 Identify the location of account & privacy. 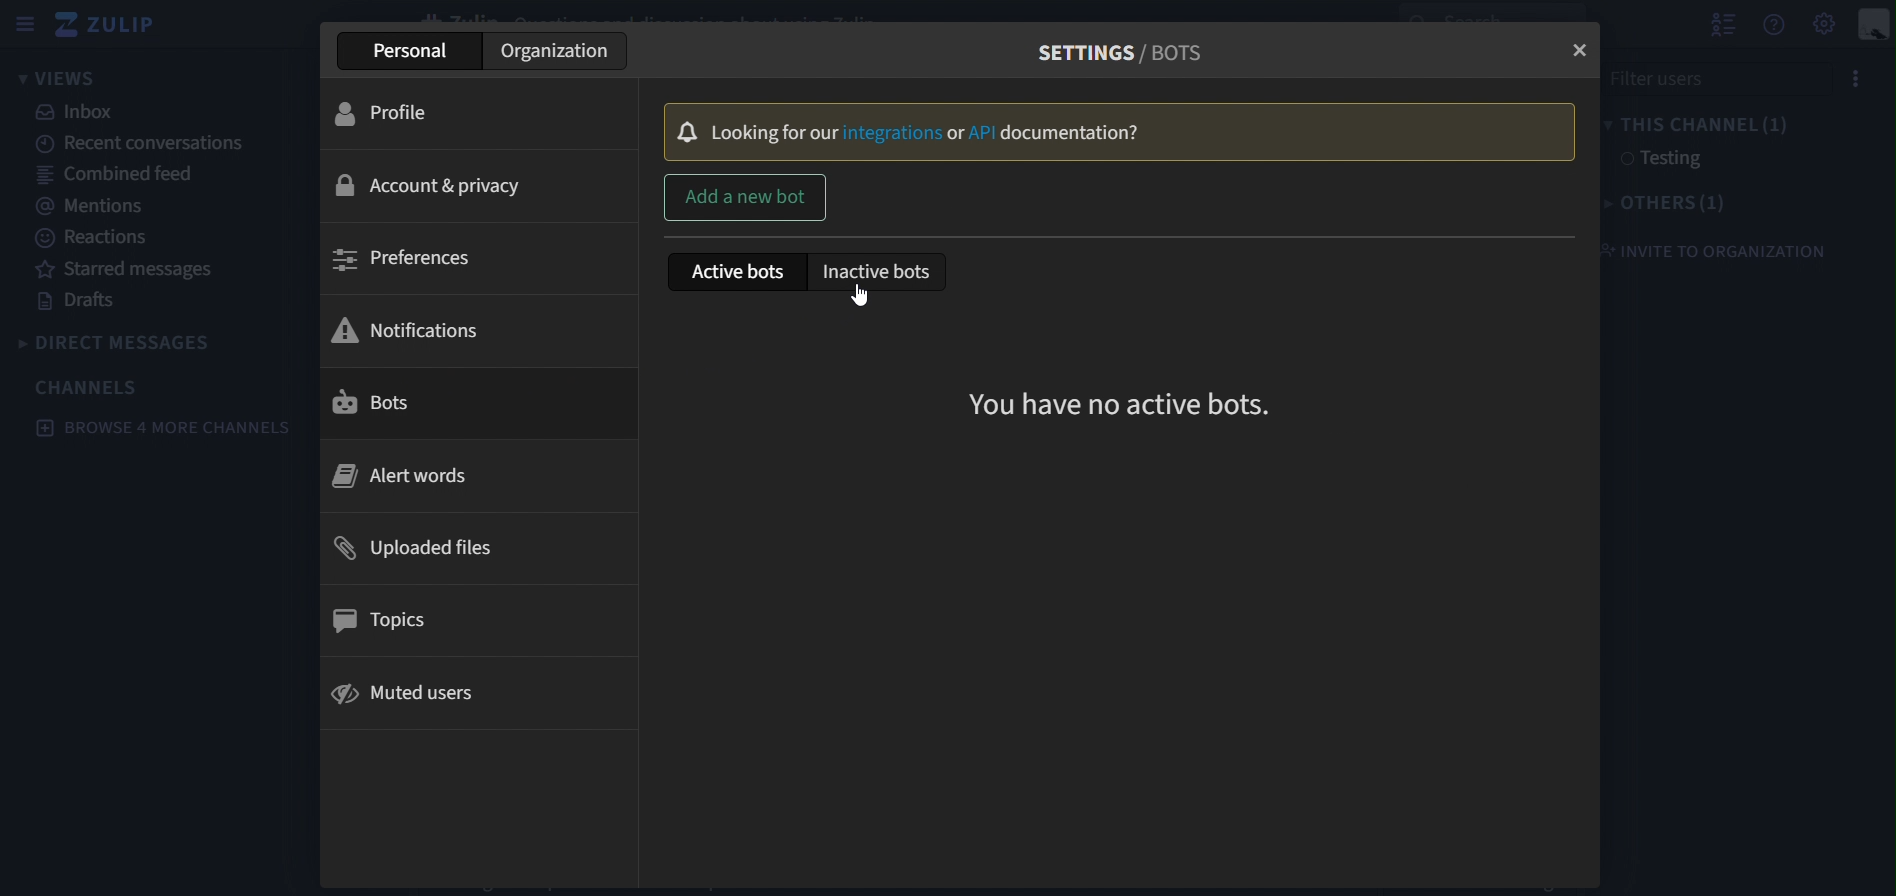
(429, 184).